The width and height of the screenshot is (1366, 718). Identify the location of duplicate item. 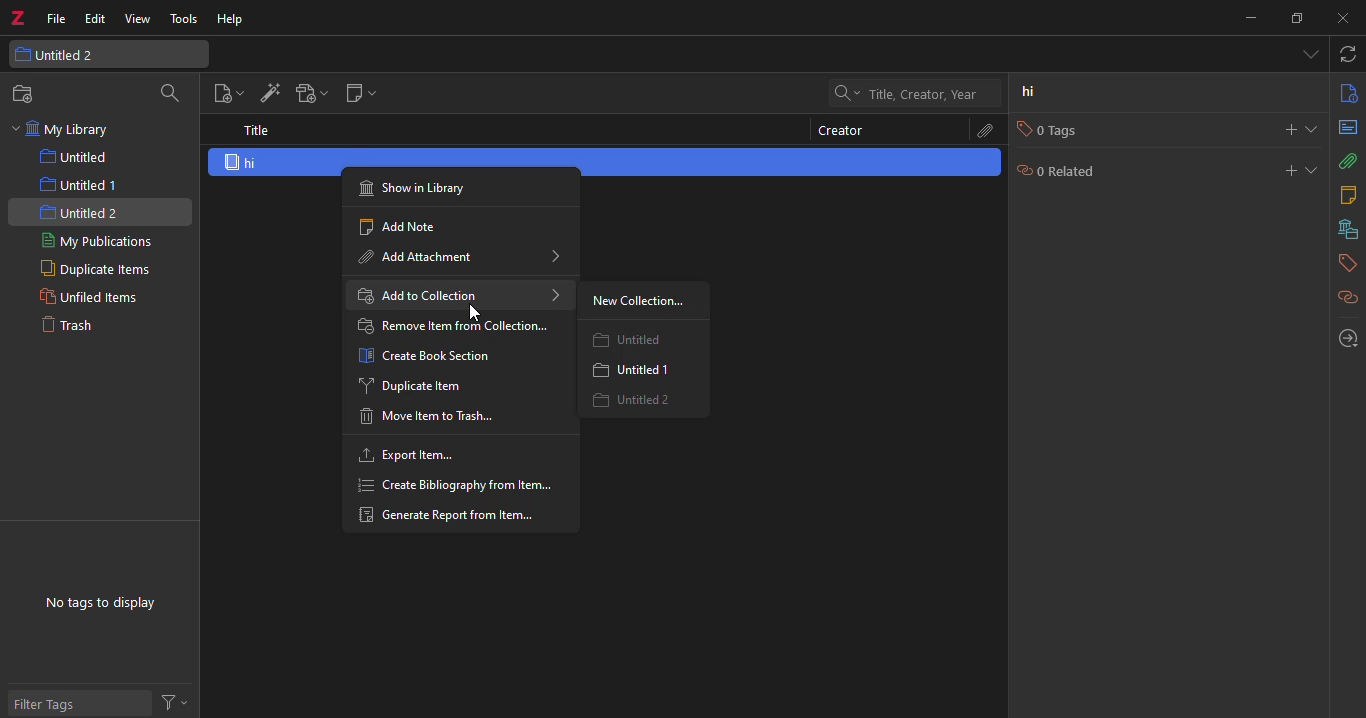
(416, 386).